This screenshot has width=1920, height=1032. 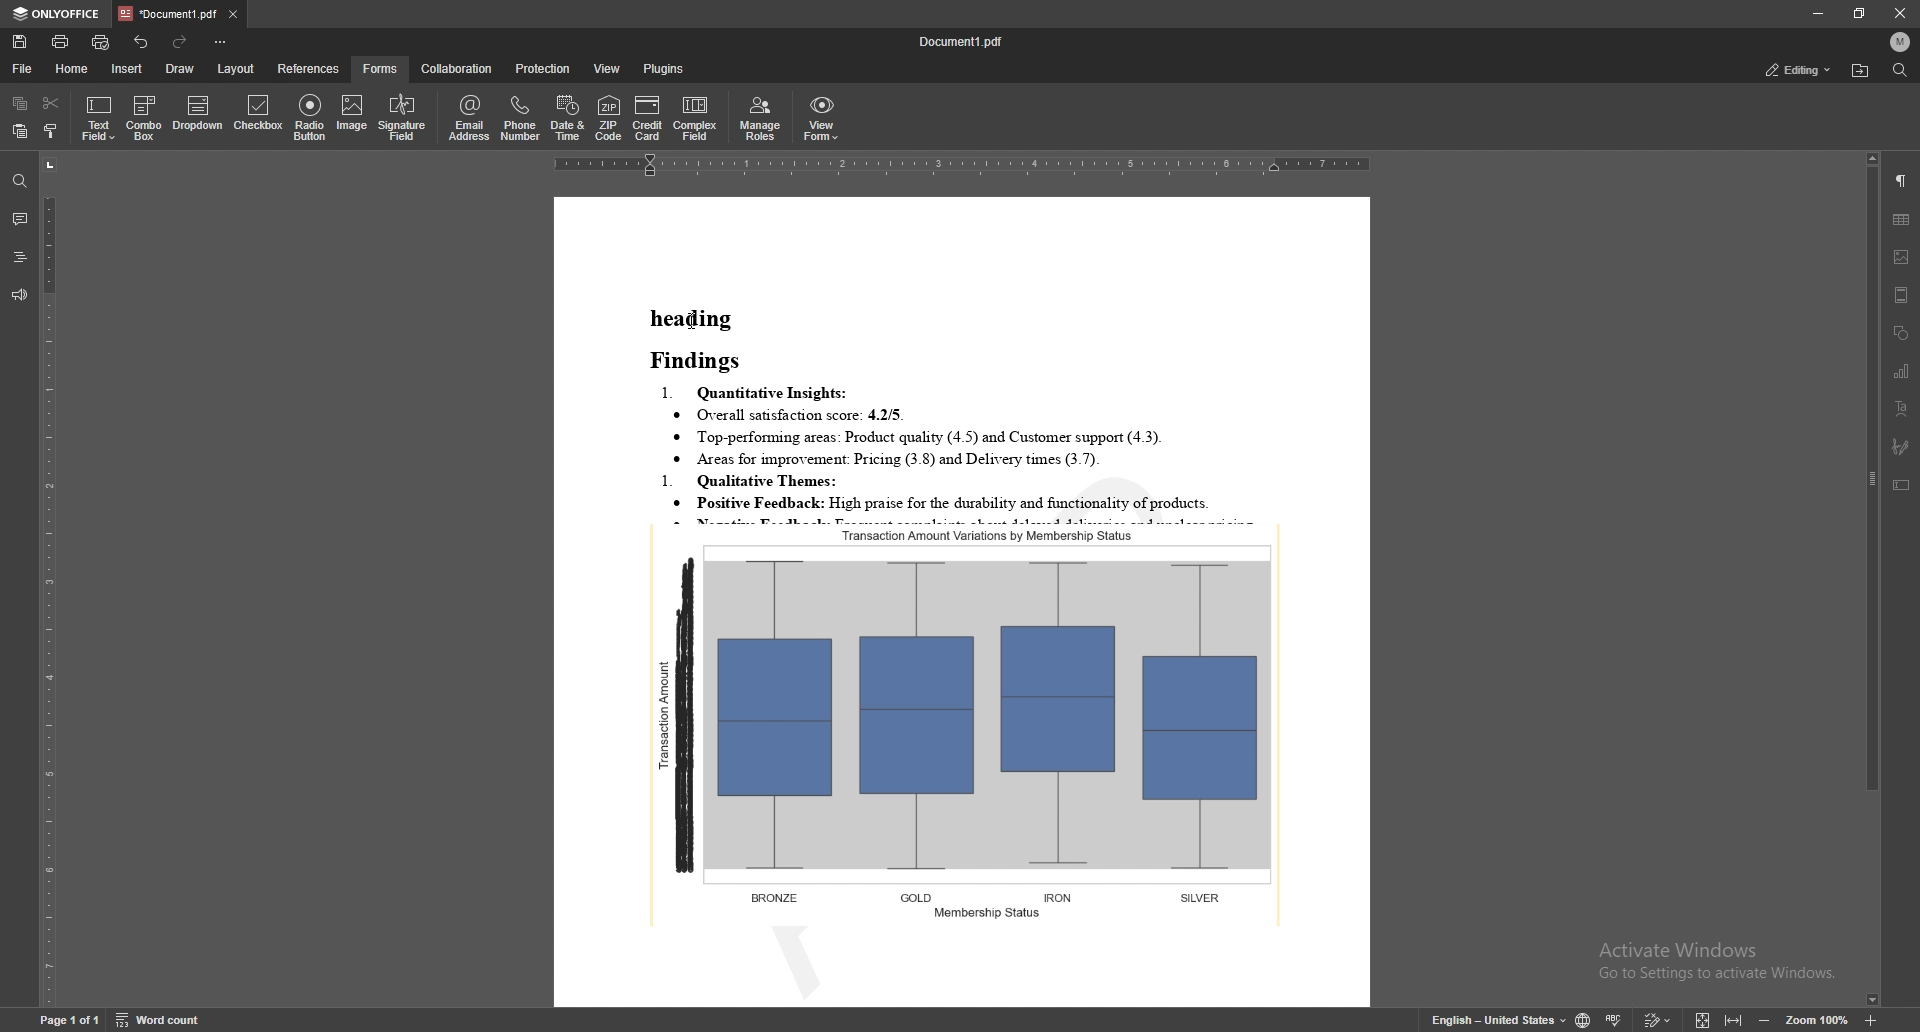 What do you see at coordinates (970, 723) in the screenshot?
I see `graph` at bounding box center [970, 723].